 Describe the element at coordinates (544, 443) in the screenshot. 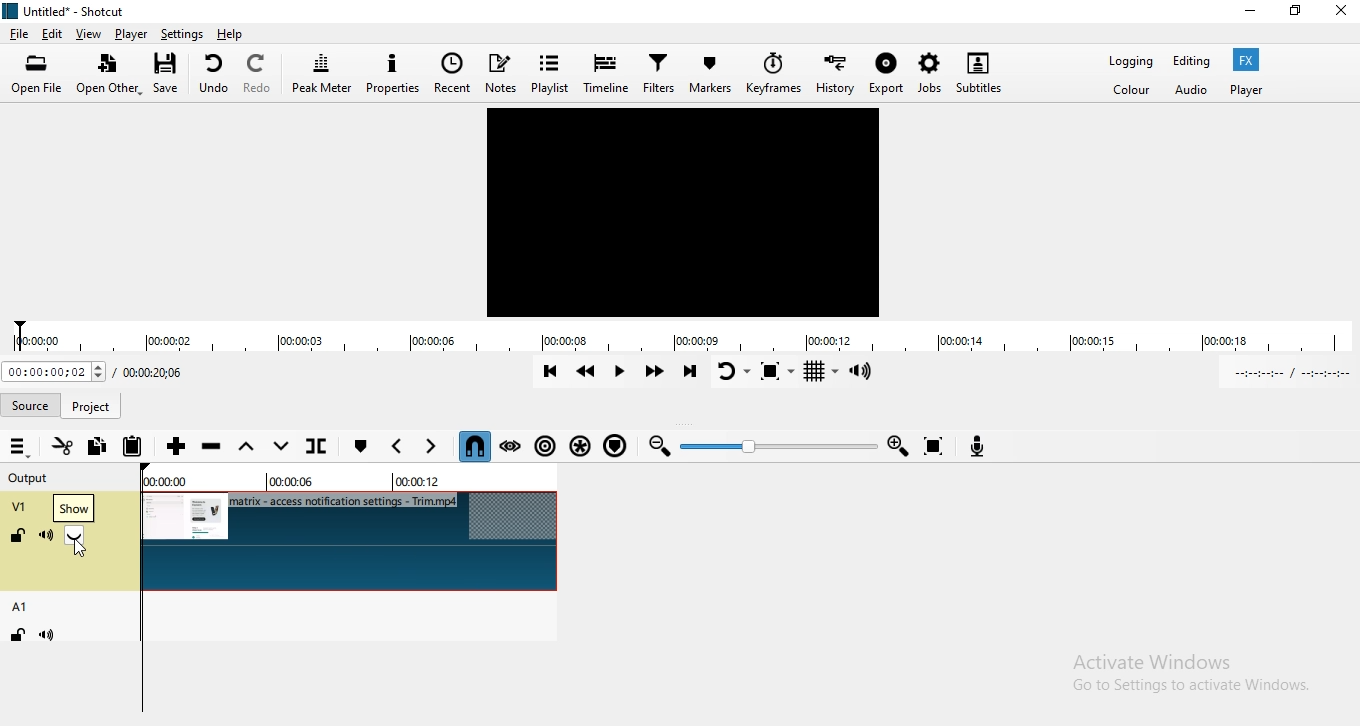

I see `Ripple` at that location.